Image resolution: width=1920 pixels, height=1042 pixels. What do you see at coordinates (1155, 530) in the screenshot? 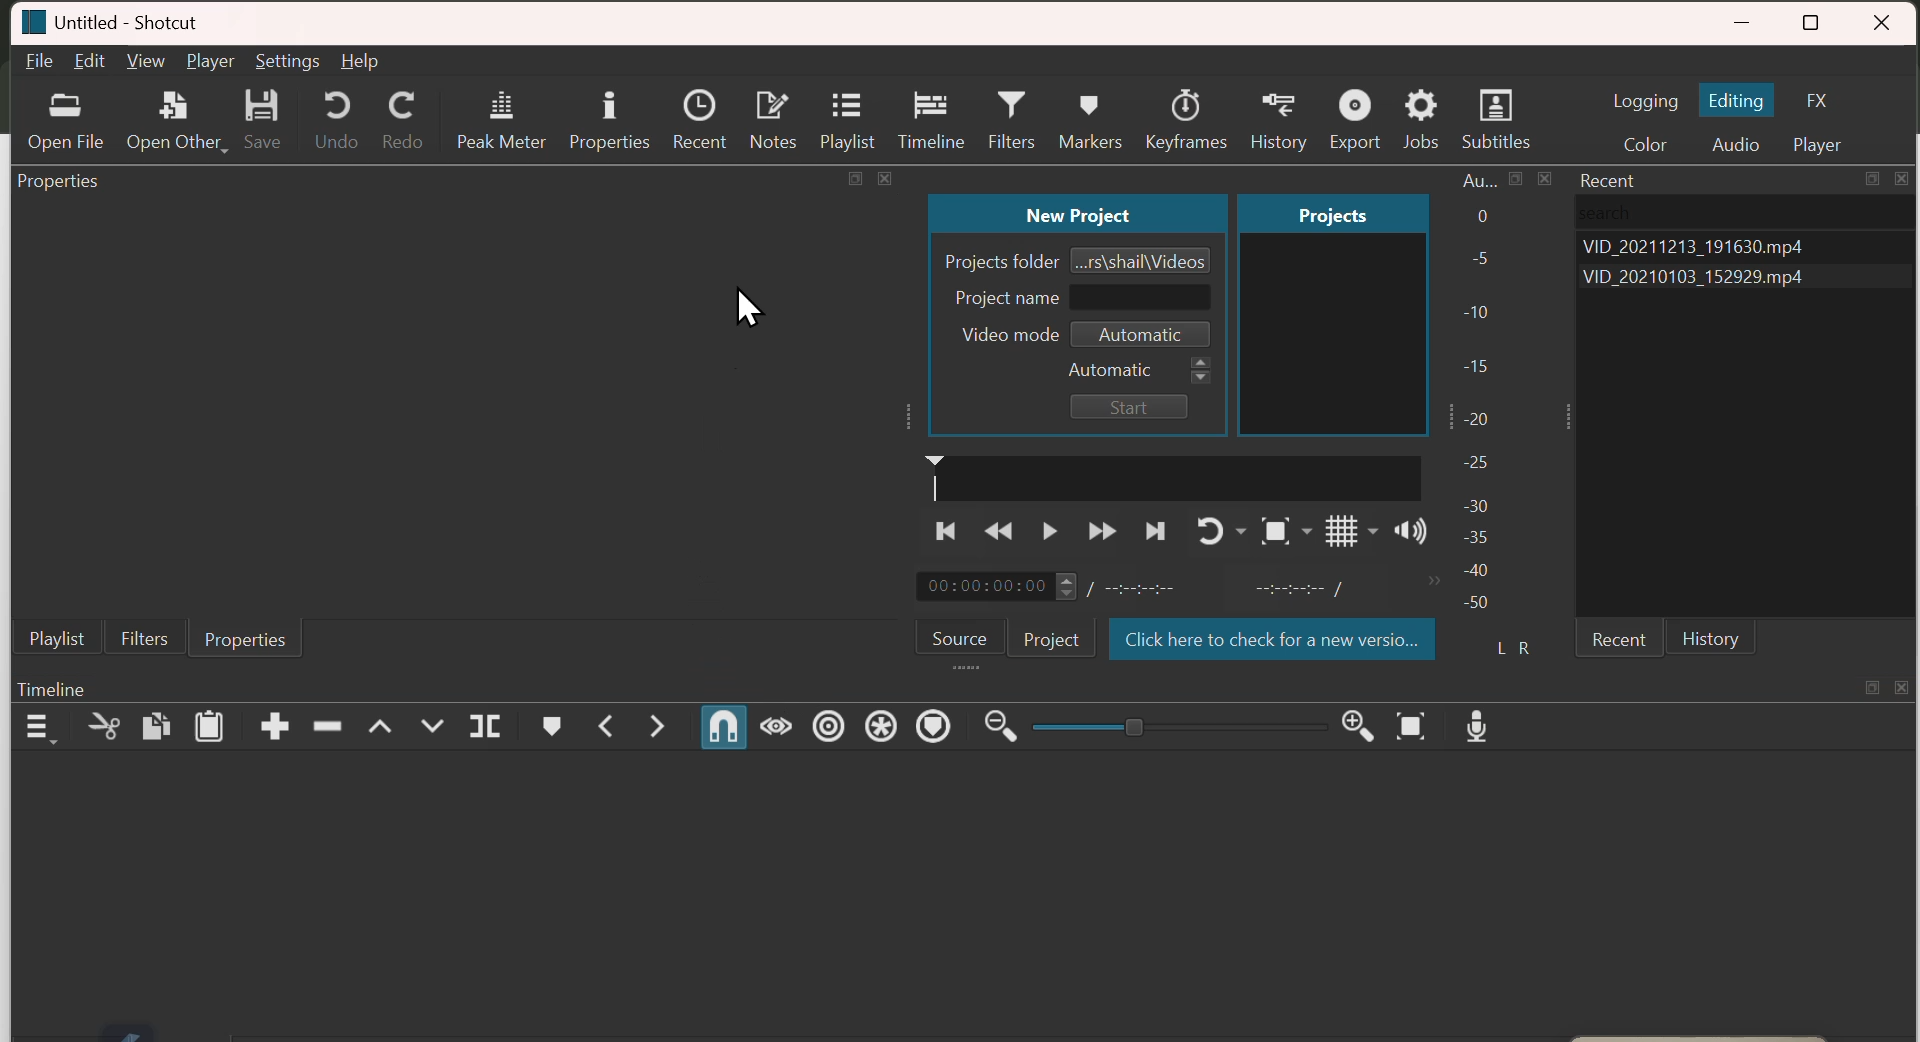
I see `next` at bounding box center [1155, 530].